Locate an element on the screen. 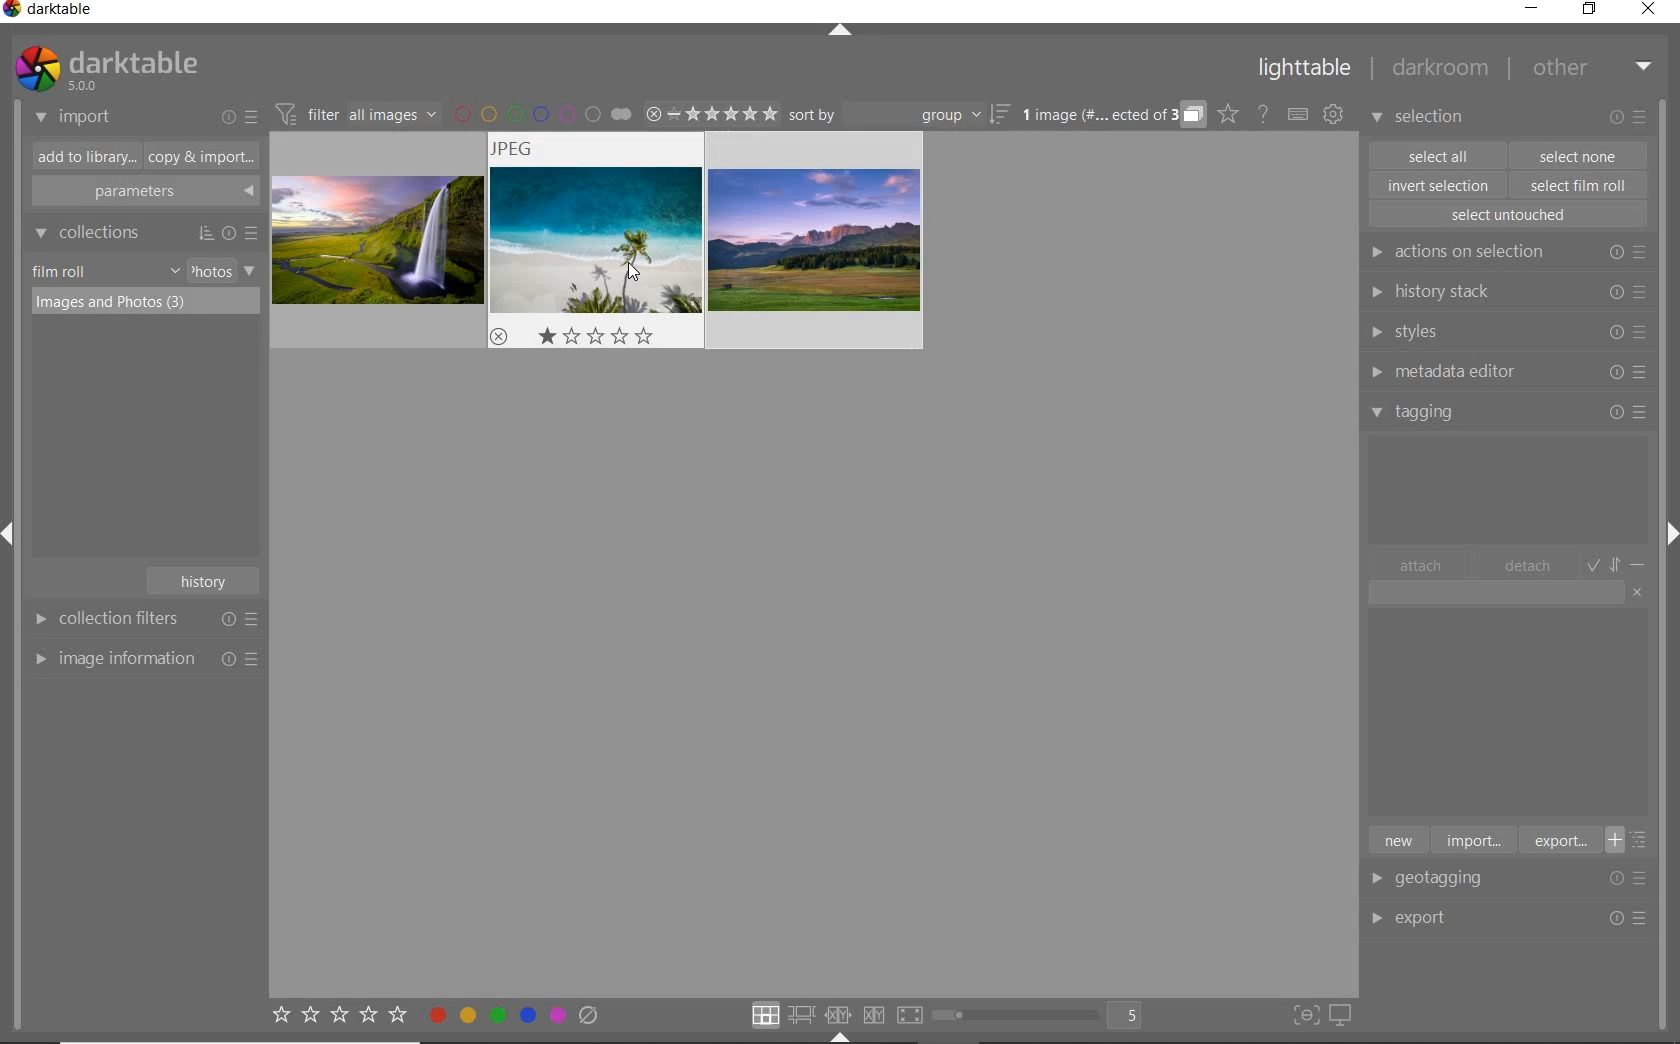 The height and width of the screenshot is (1044, 1680). toggle focus-peaking mode is located at coordinates (1303, 1013).